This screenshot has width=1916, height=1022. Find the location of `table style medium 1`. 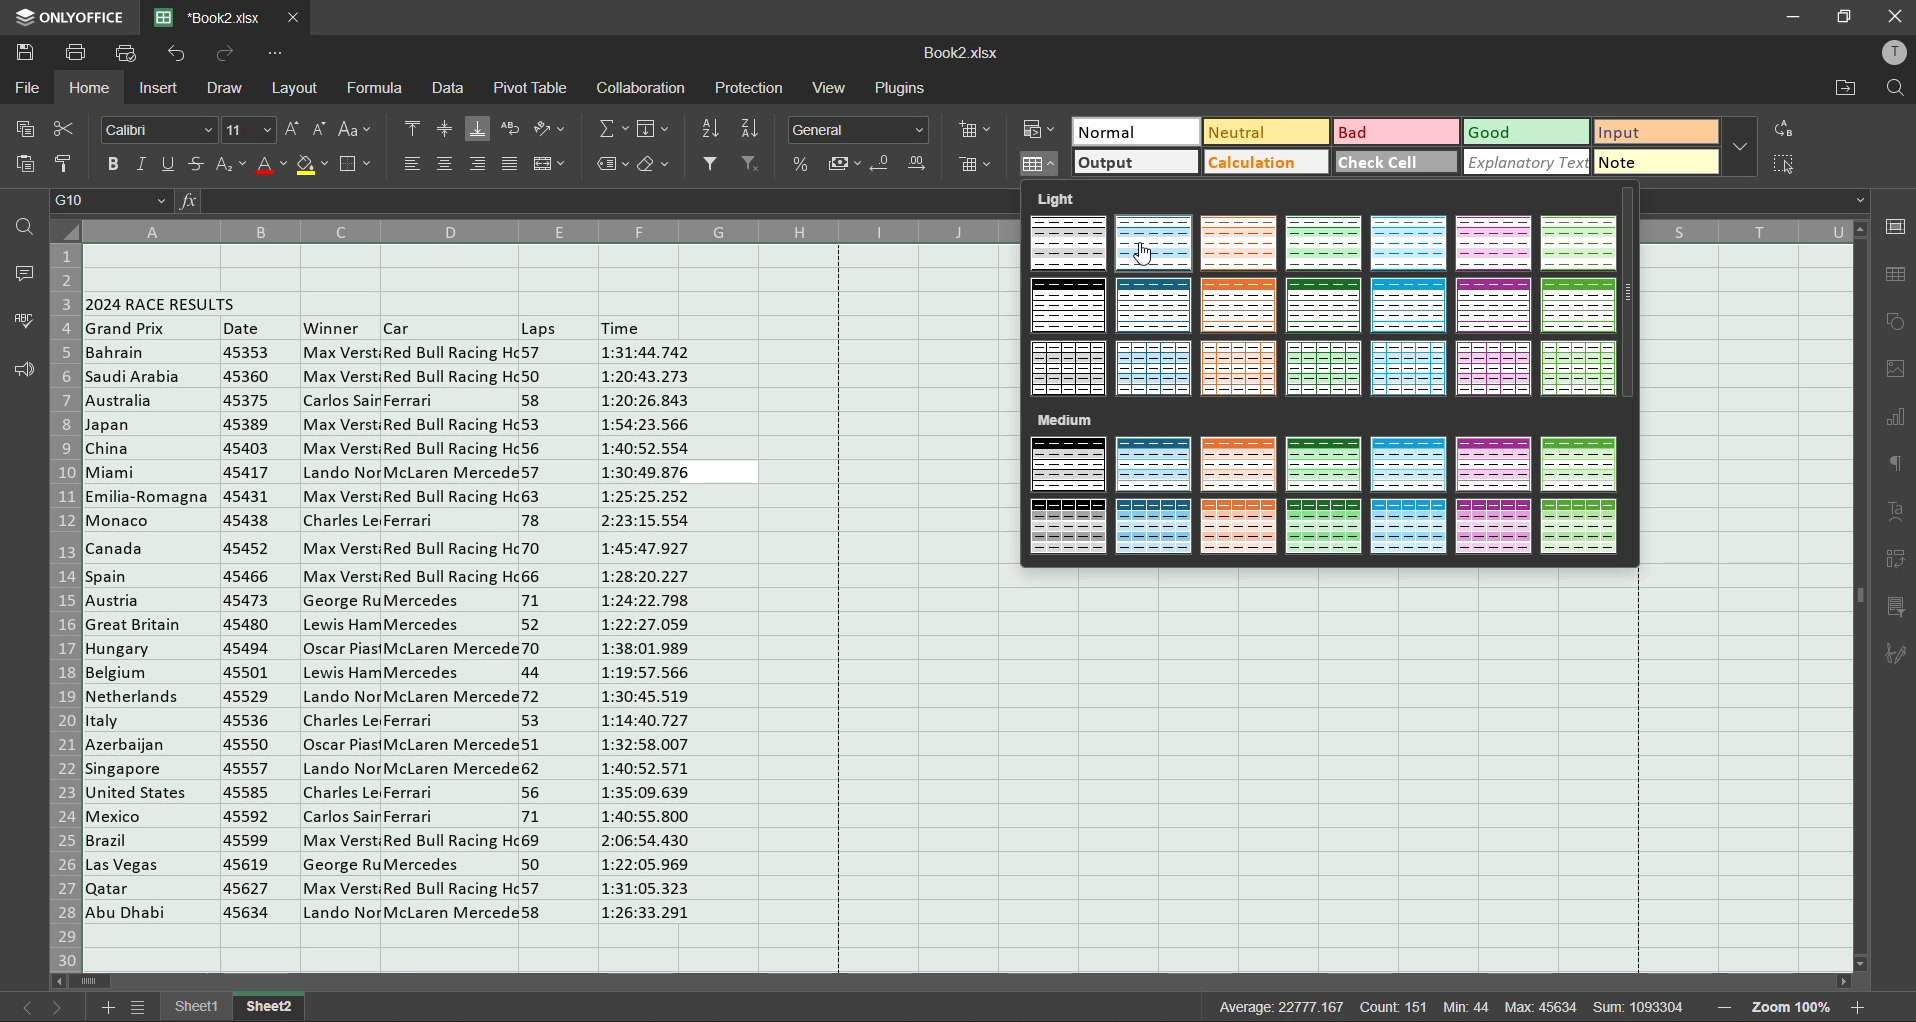

table style medium 1 is located at coordinates (1072, 466).